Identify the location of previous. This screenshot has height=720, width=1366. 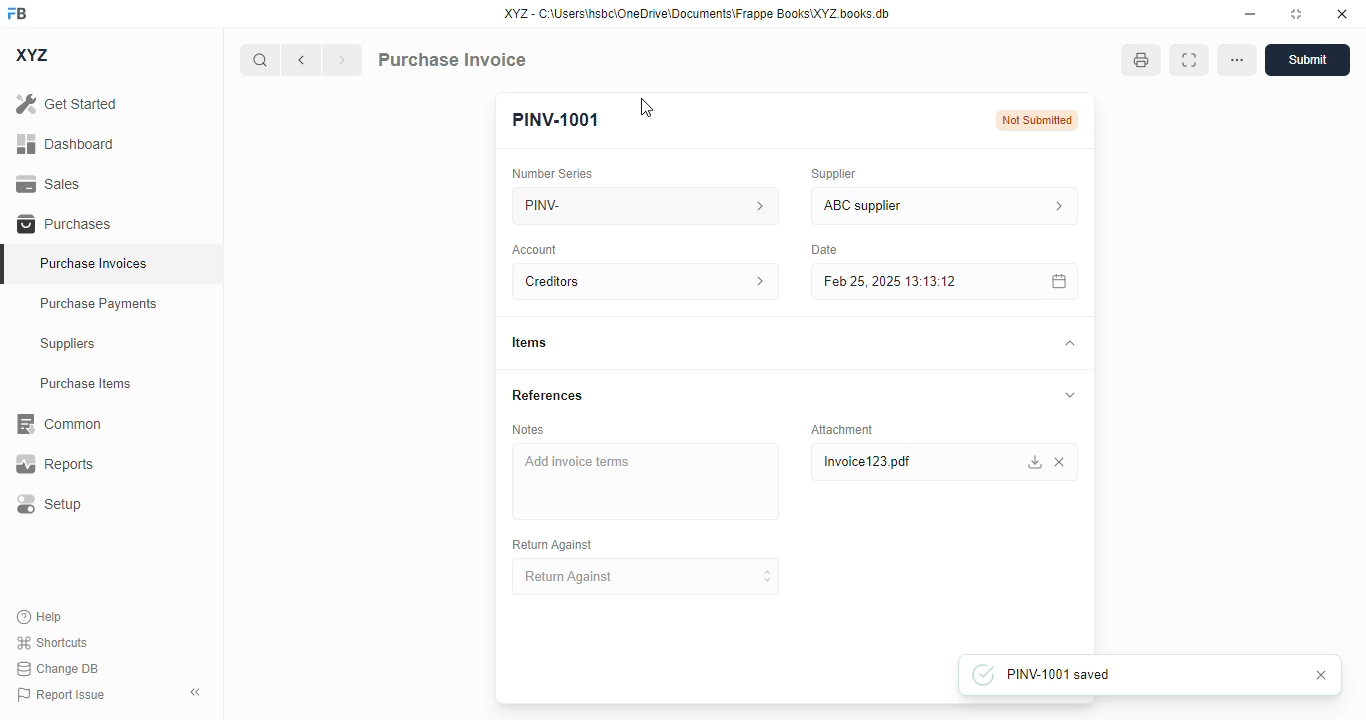
(301, 60).